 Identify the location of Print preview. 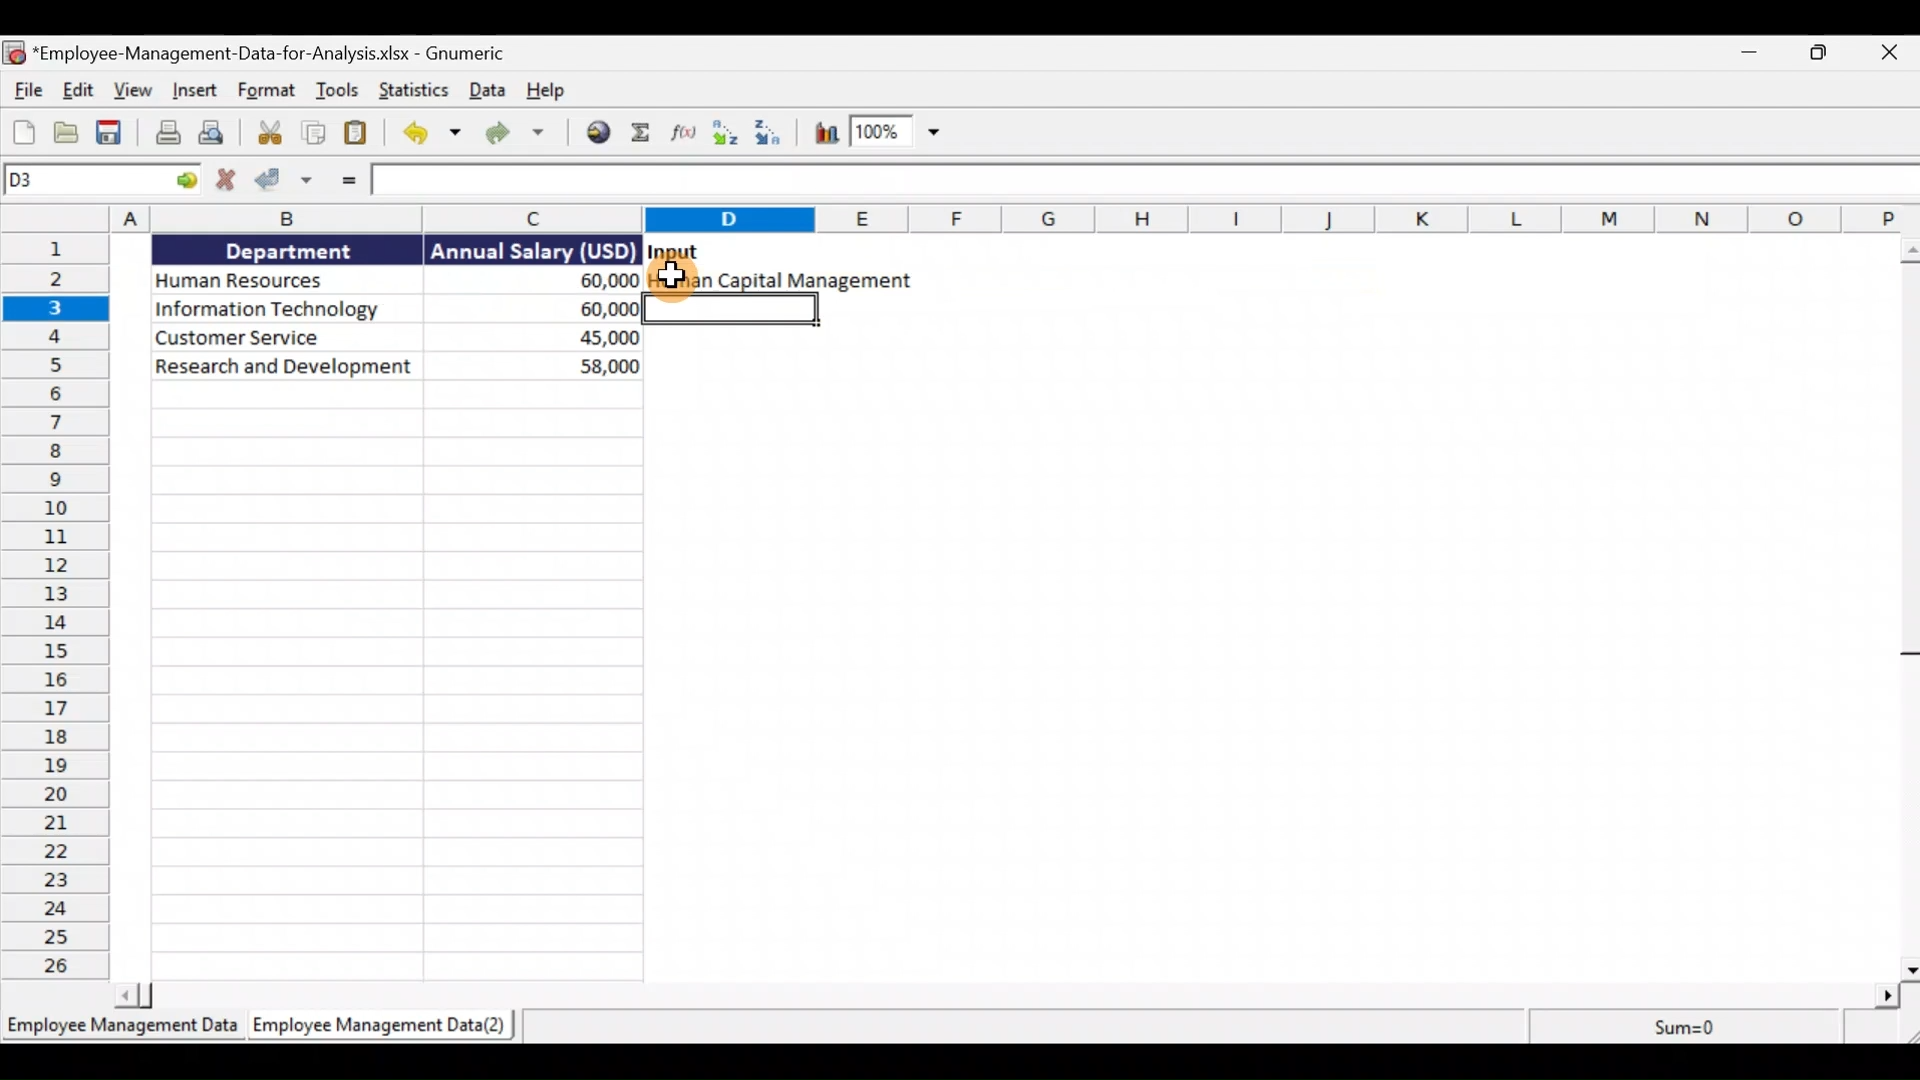
(219, 135).